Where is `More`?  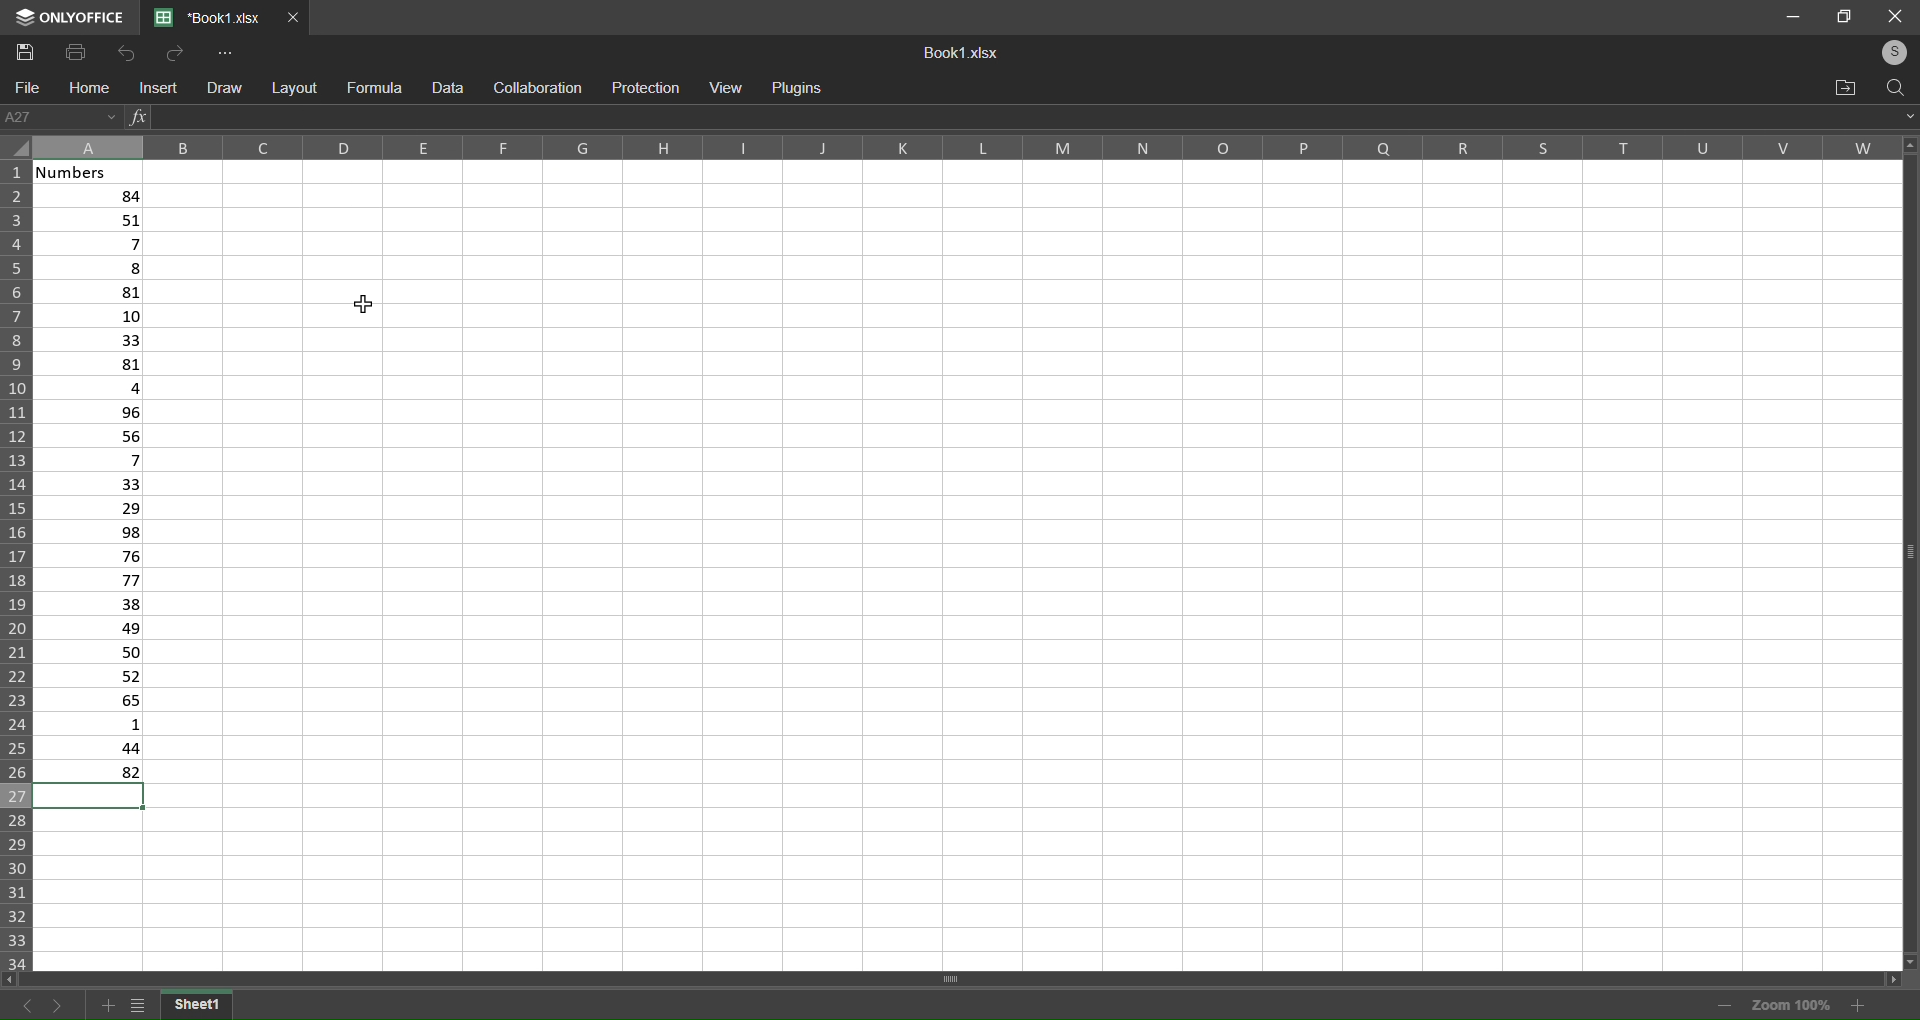
More is located at coordinates (229, 54).